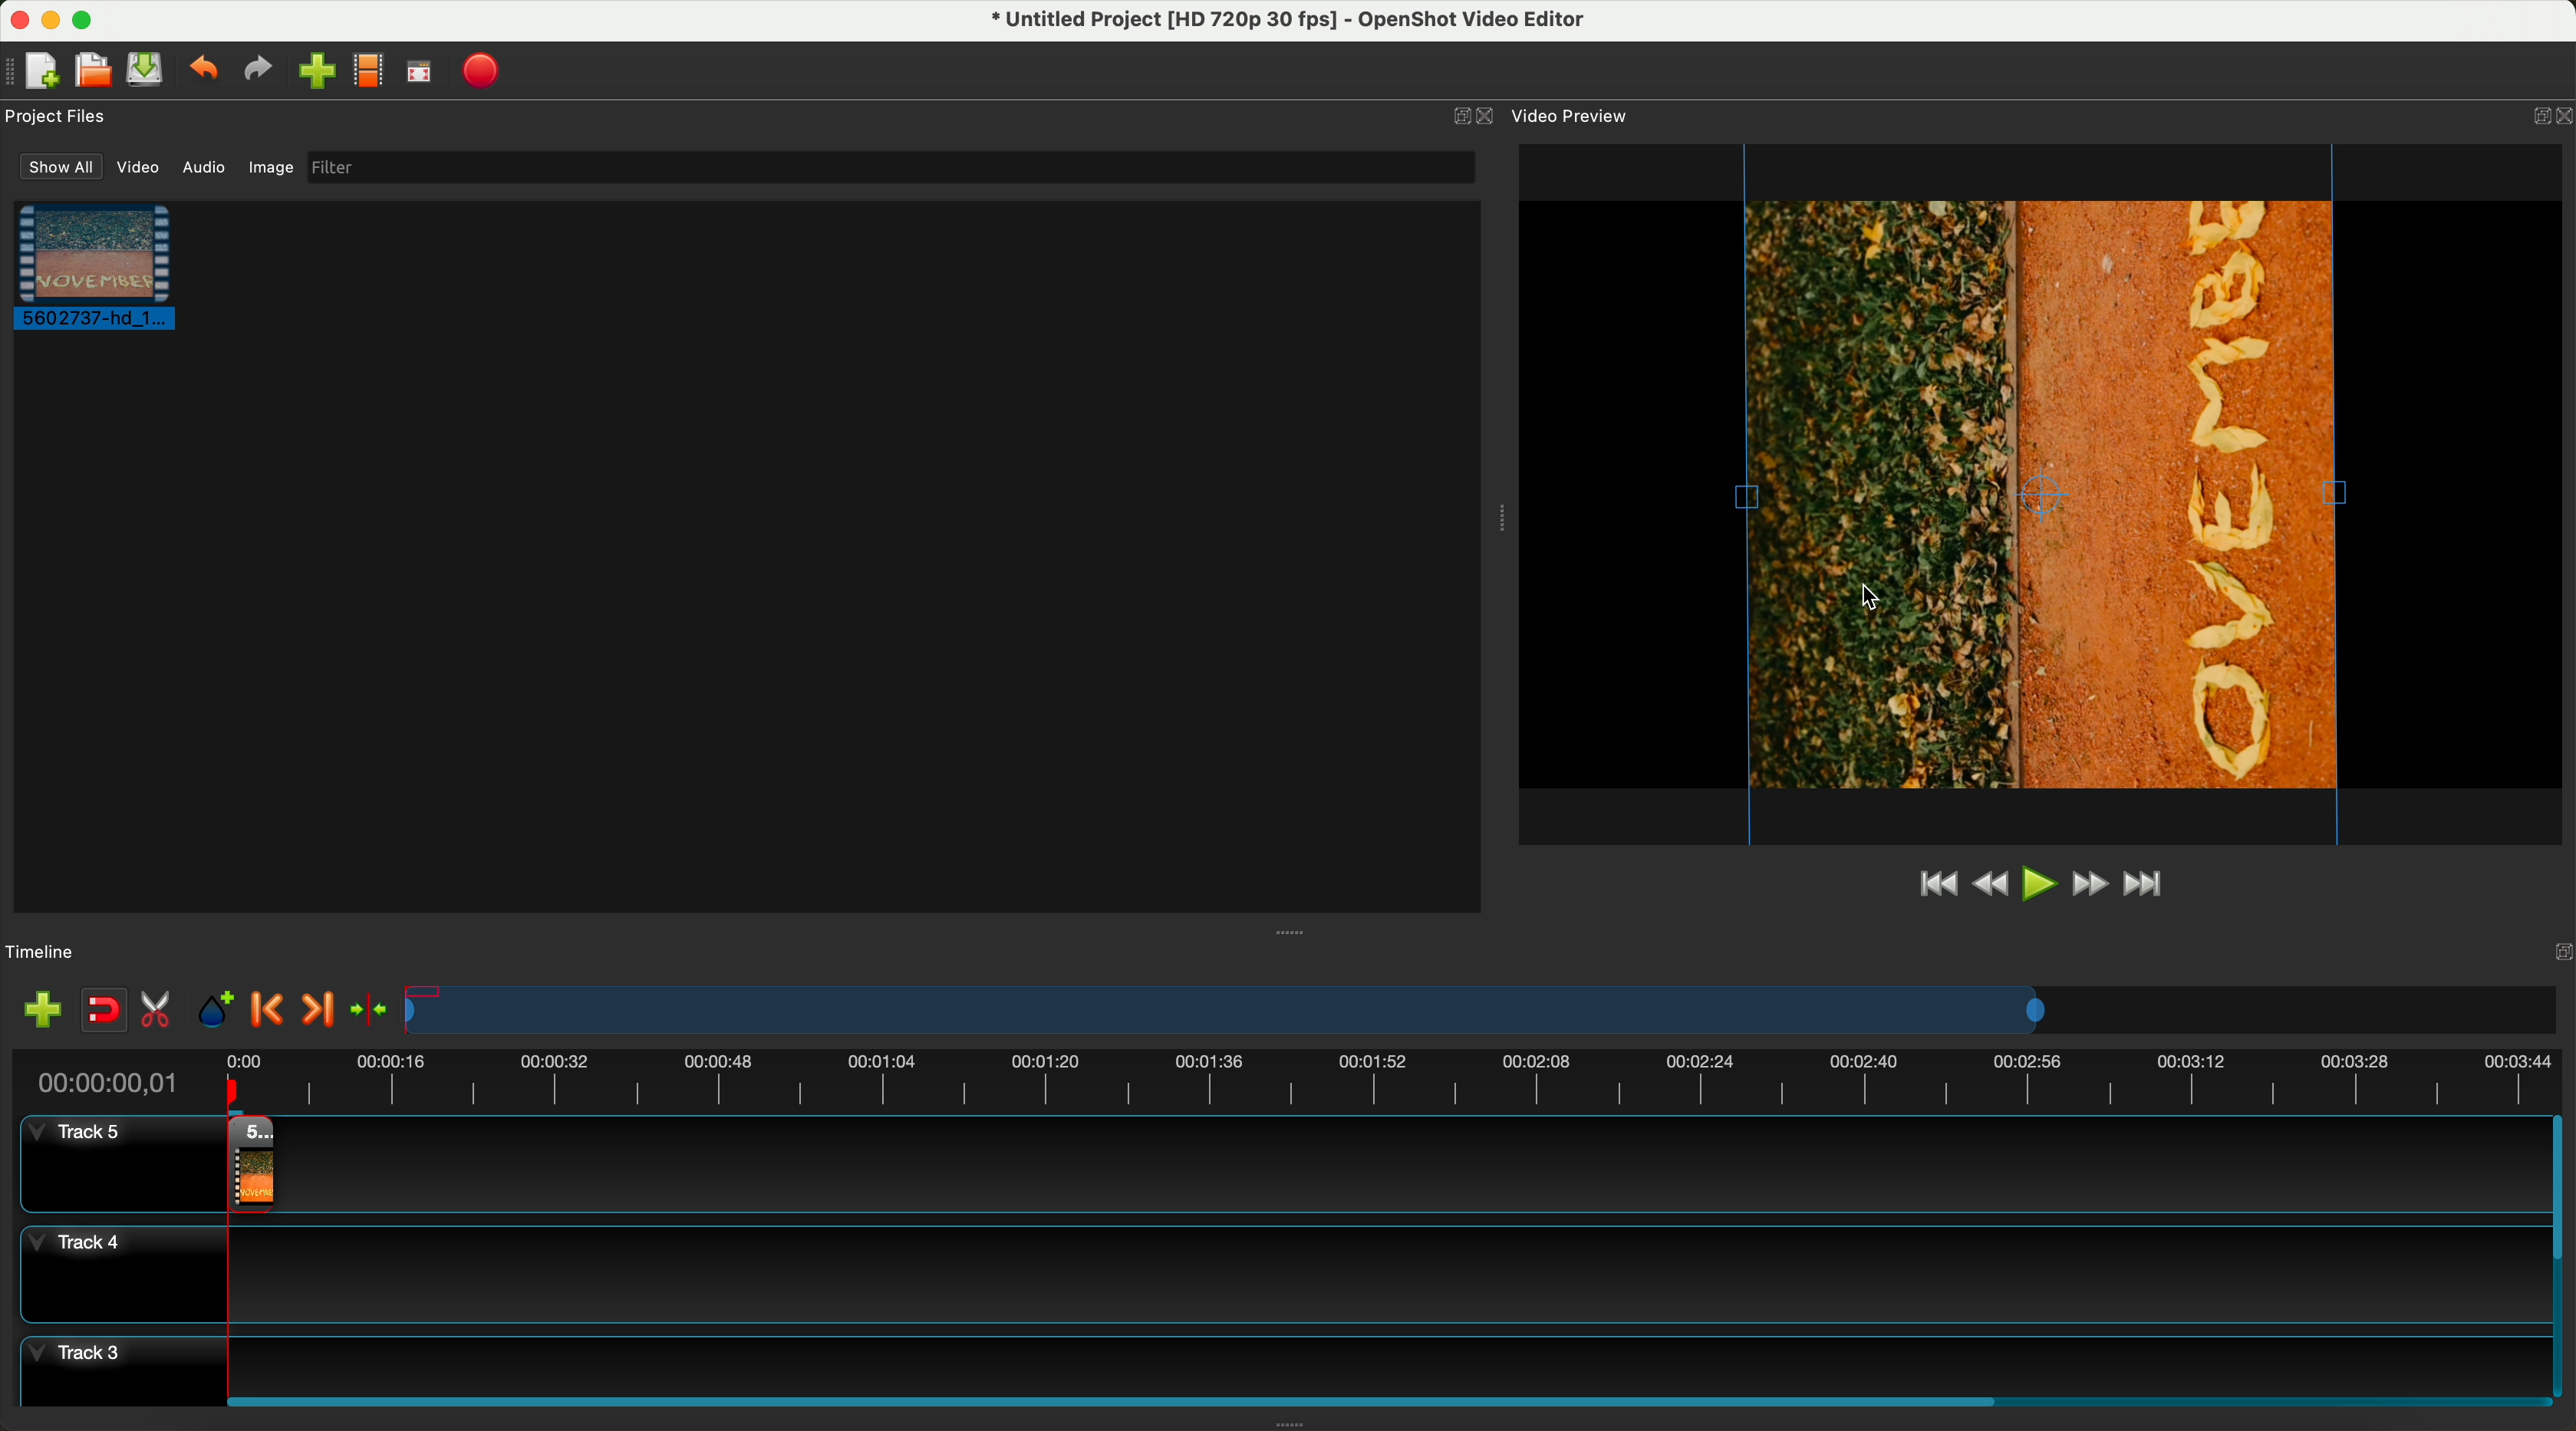 The image size is (2576, 1431). Describe the element at coordinates (270, 1010) in the screenshot. I see `previous marker` at that location.